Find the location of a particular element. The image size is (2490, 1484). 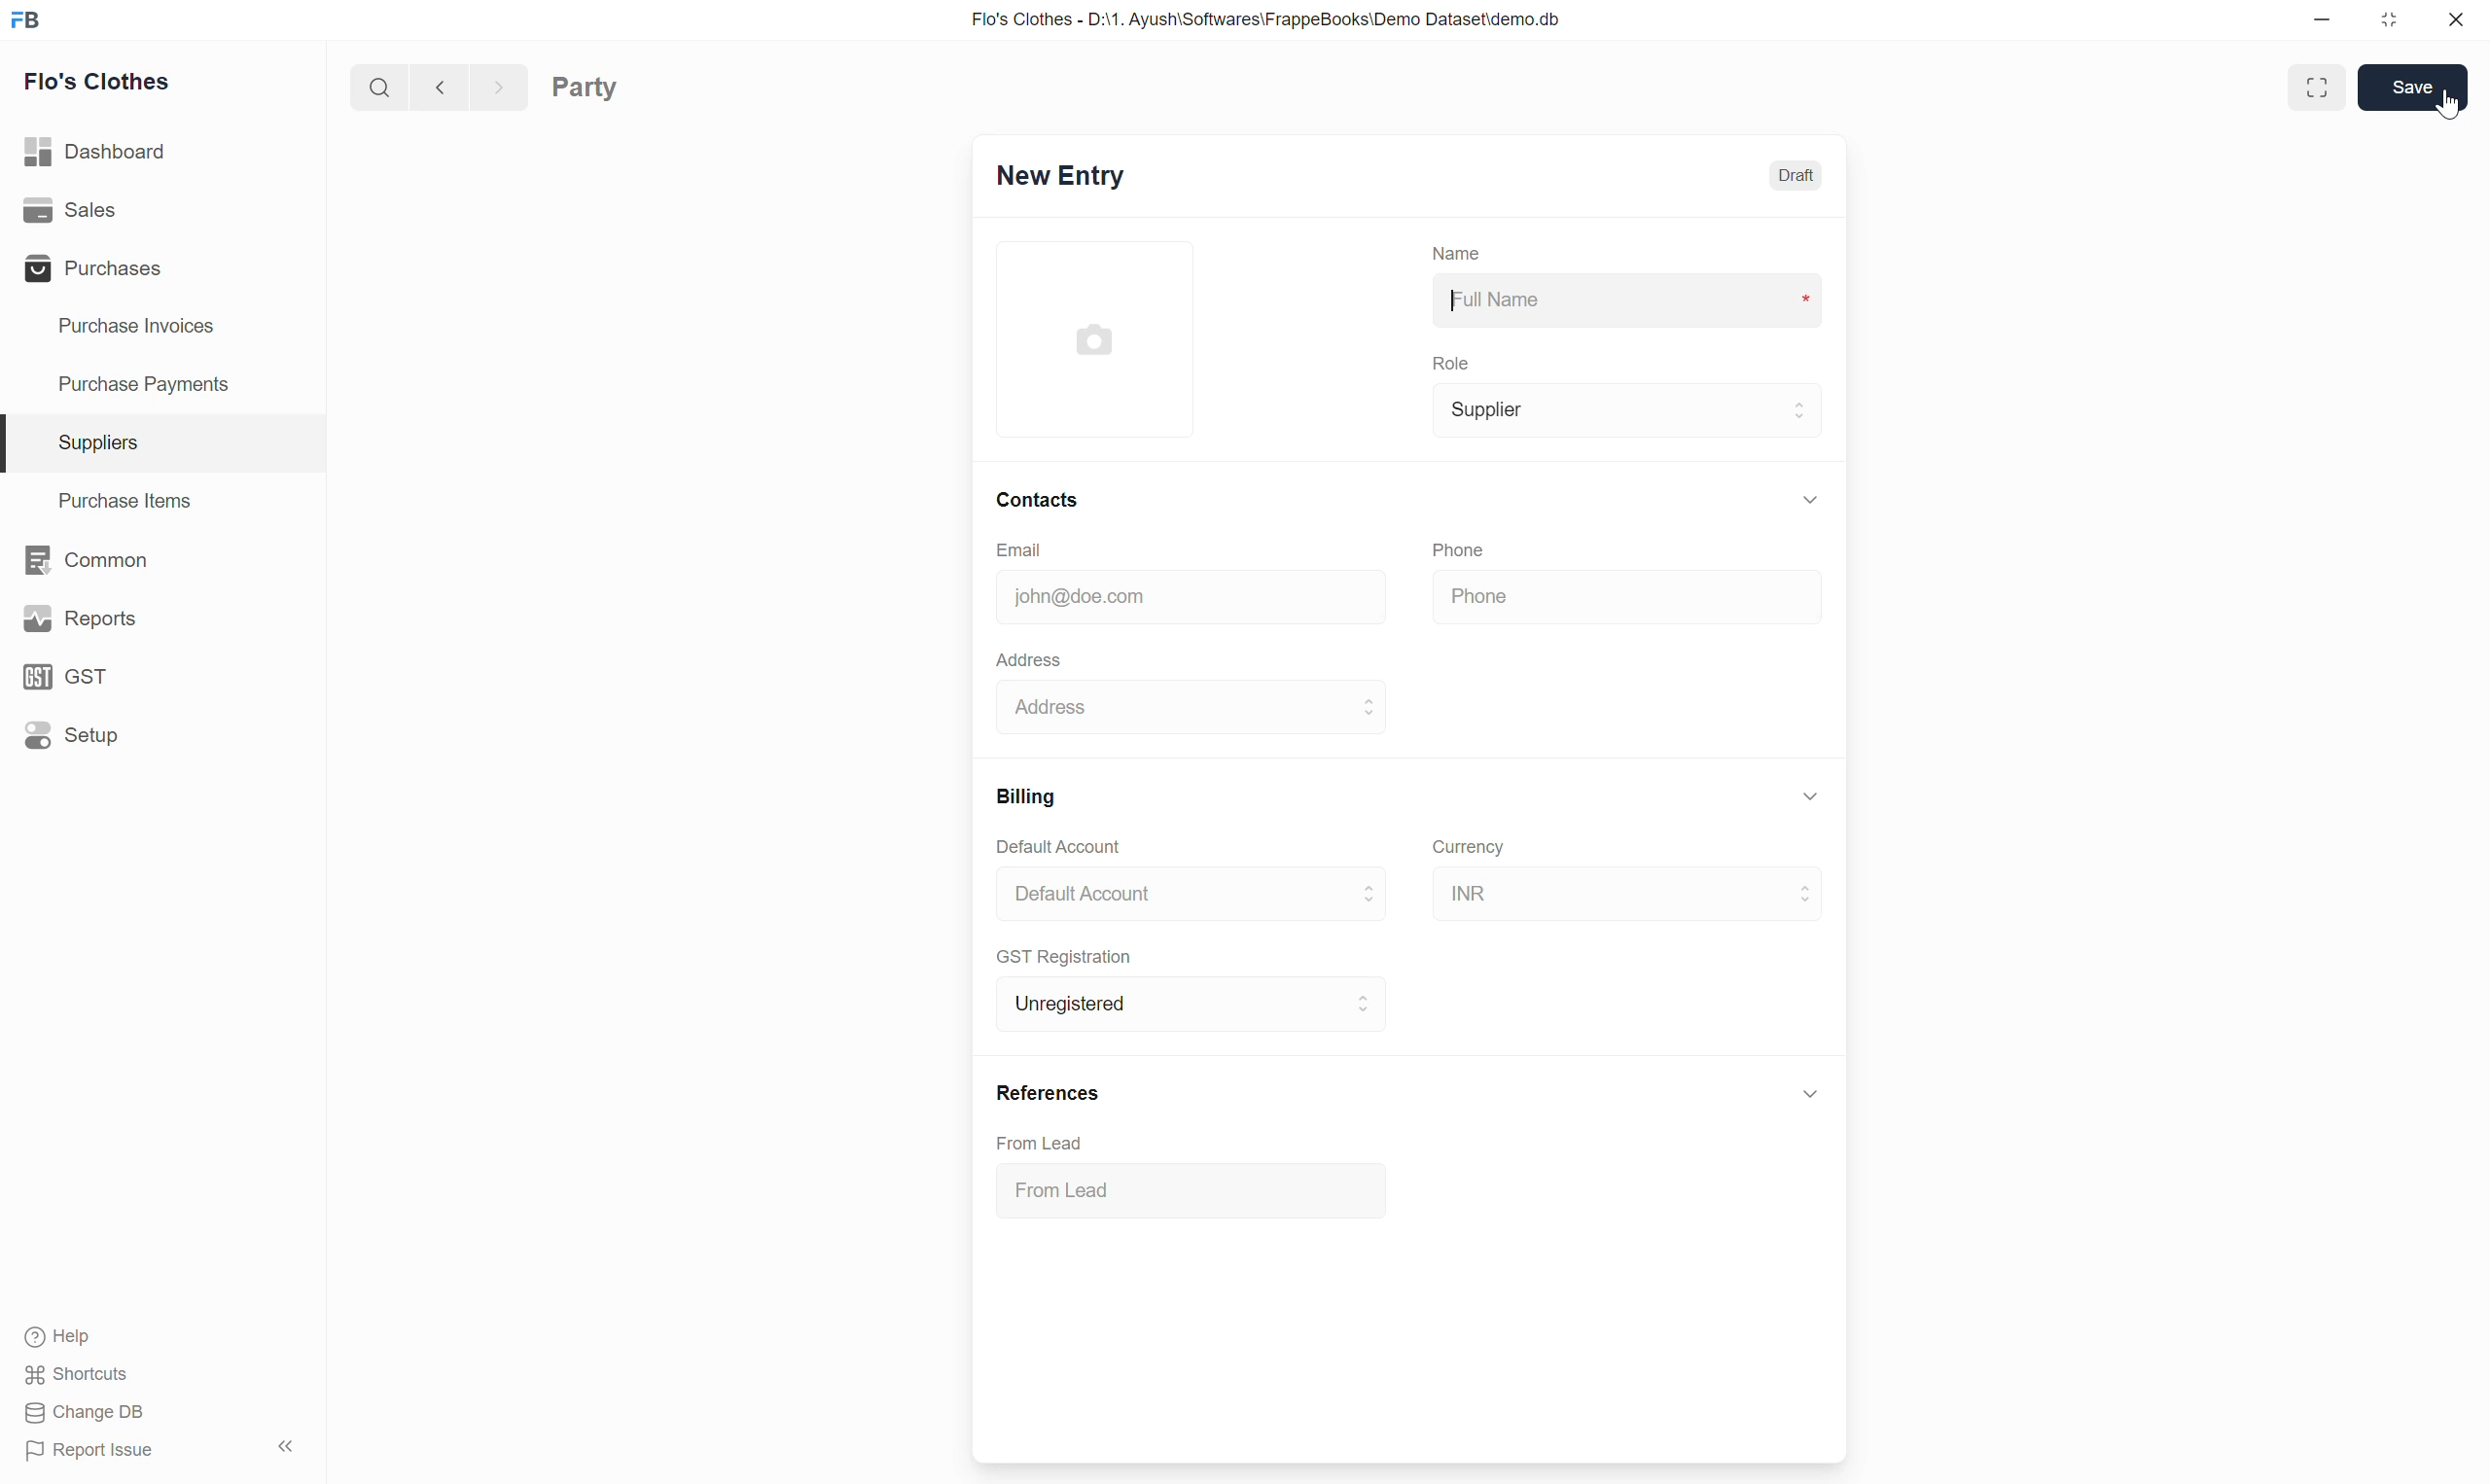

GST Registration is located at coordinates (1064, 957).